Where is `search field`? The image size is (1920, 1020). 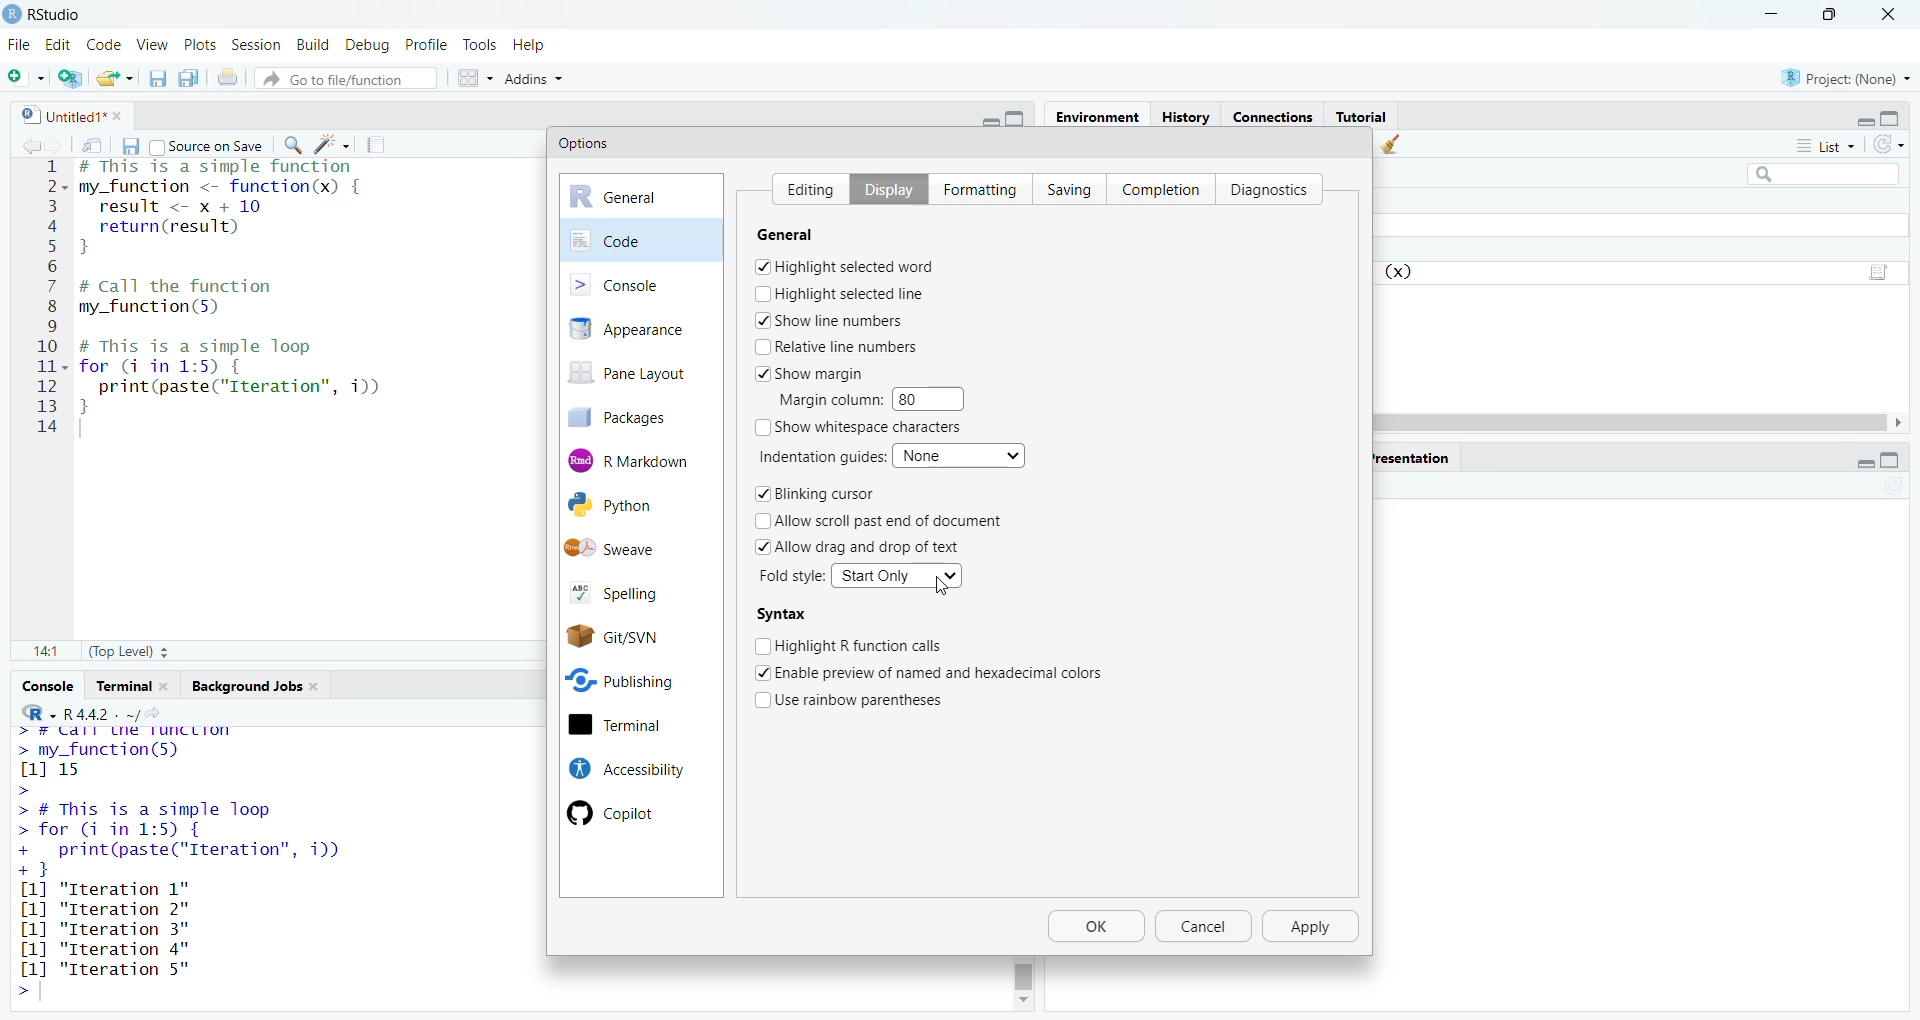
search field is located at coordinates (1818, 173).